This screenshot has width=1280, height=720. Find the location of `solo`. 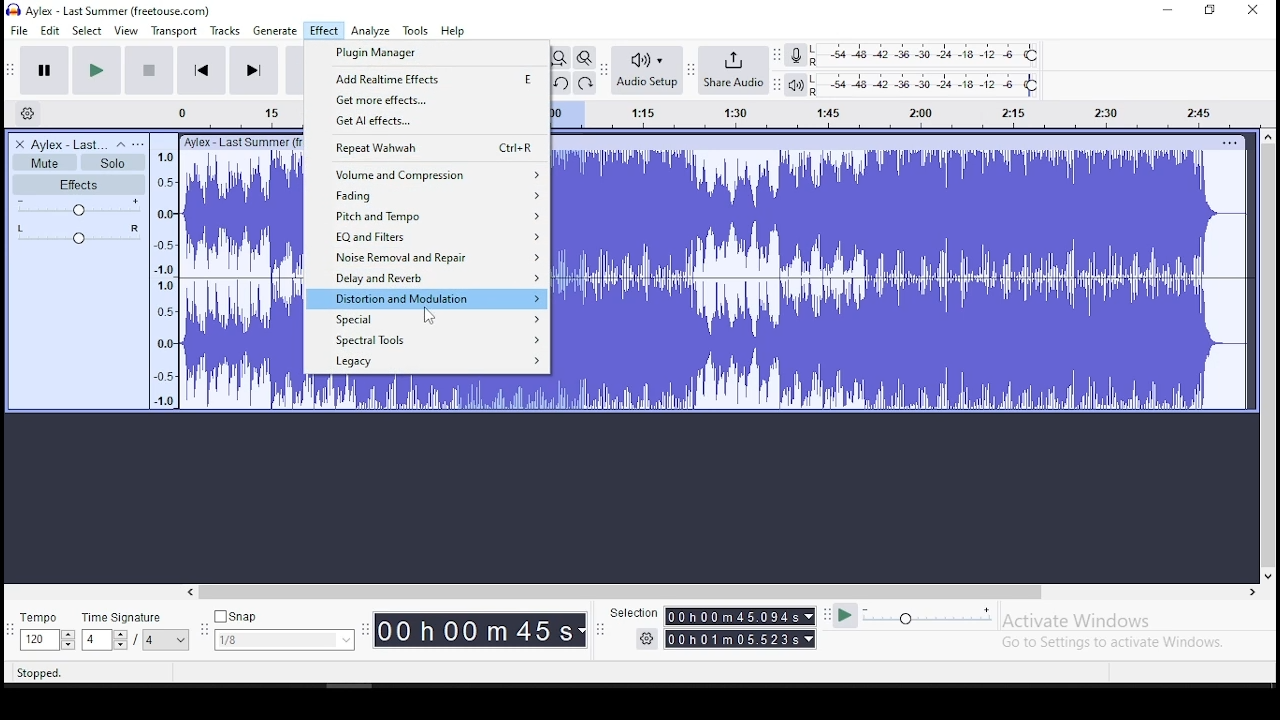

solo is located at coordinates (112, 163).